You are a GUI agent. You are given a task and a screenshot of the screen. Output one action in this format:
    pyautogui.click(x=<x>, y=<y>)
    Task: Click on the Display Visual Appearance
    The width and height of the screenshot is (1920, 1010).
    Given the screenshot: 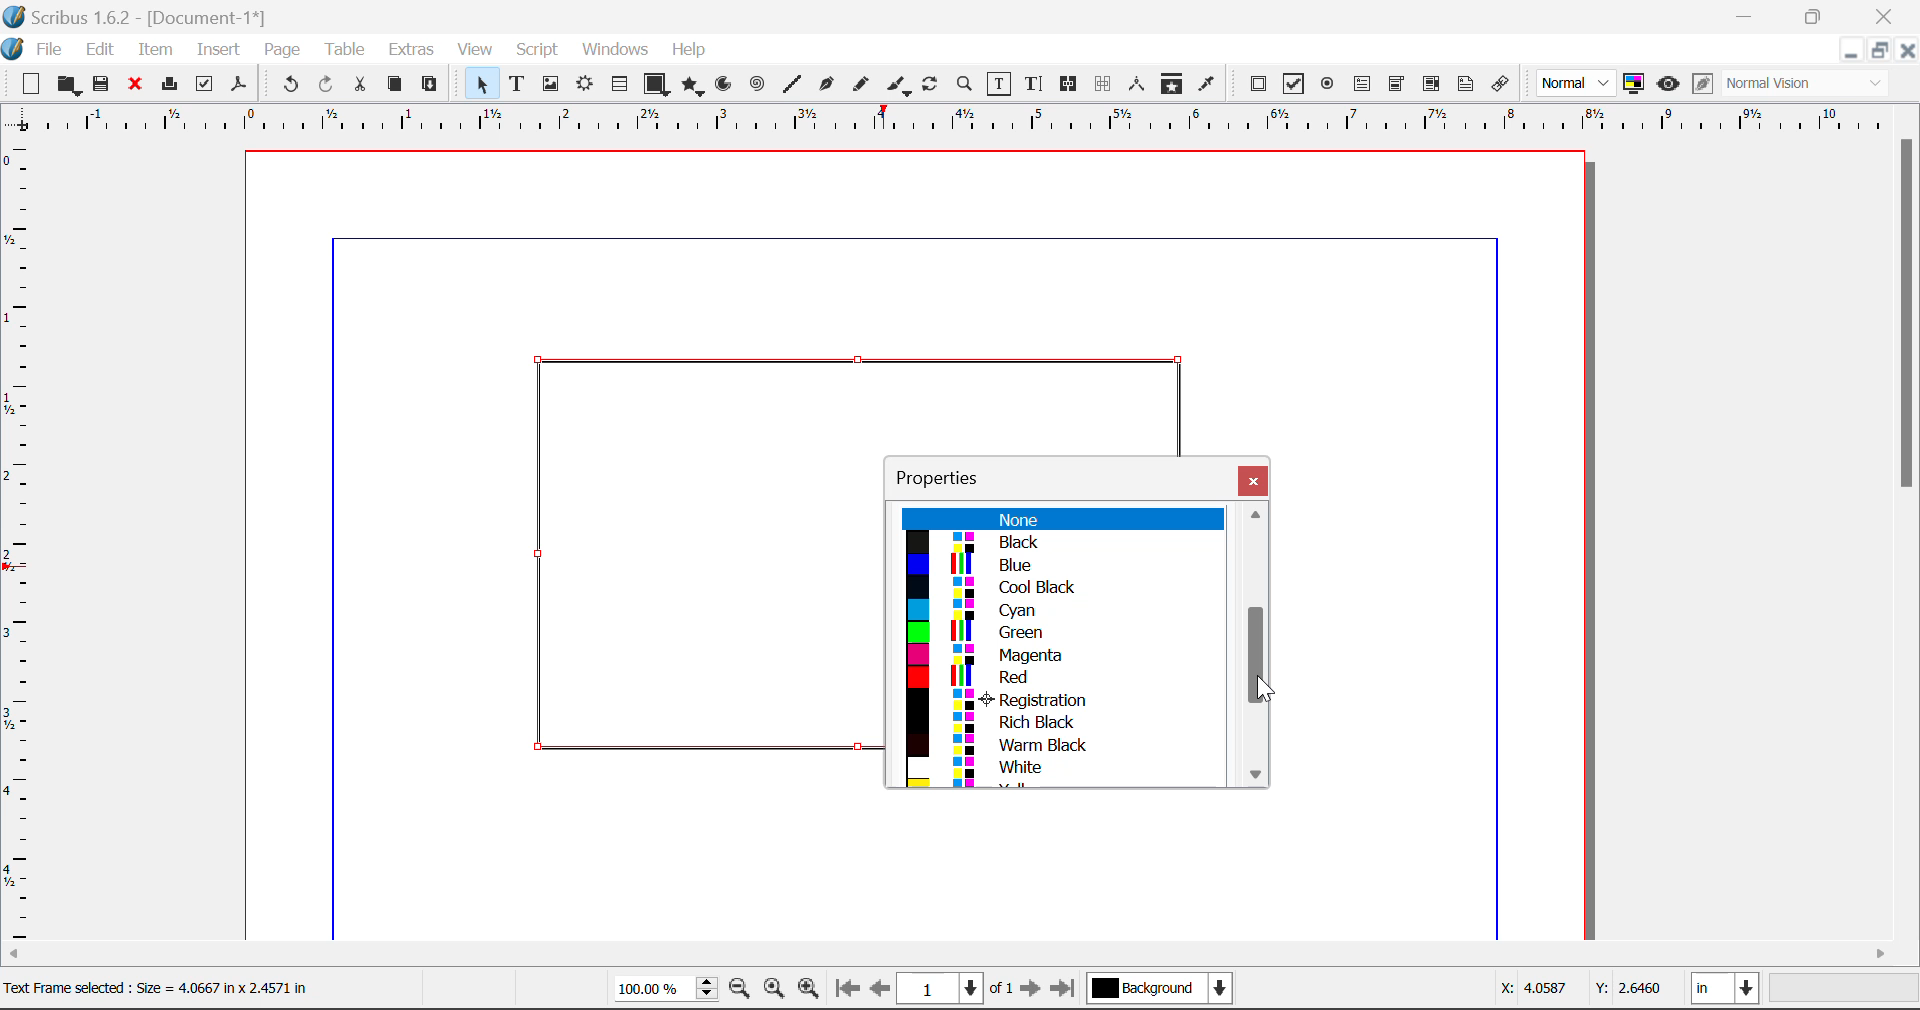 What is the action you would take?
    pyautogui.click(x=1813, y=84)
    